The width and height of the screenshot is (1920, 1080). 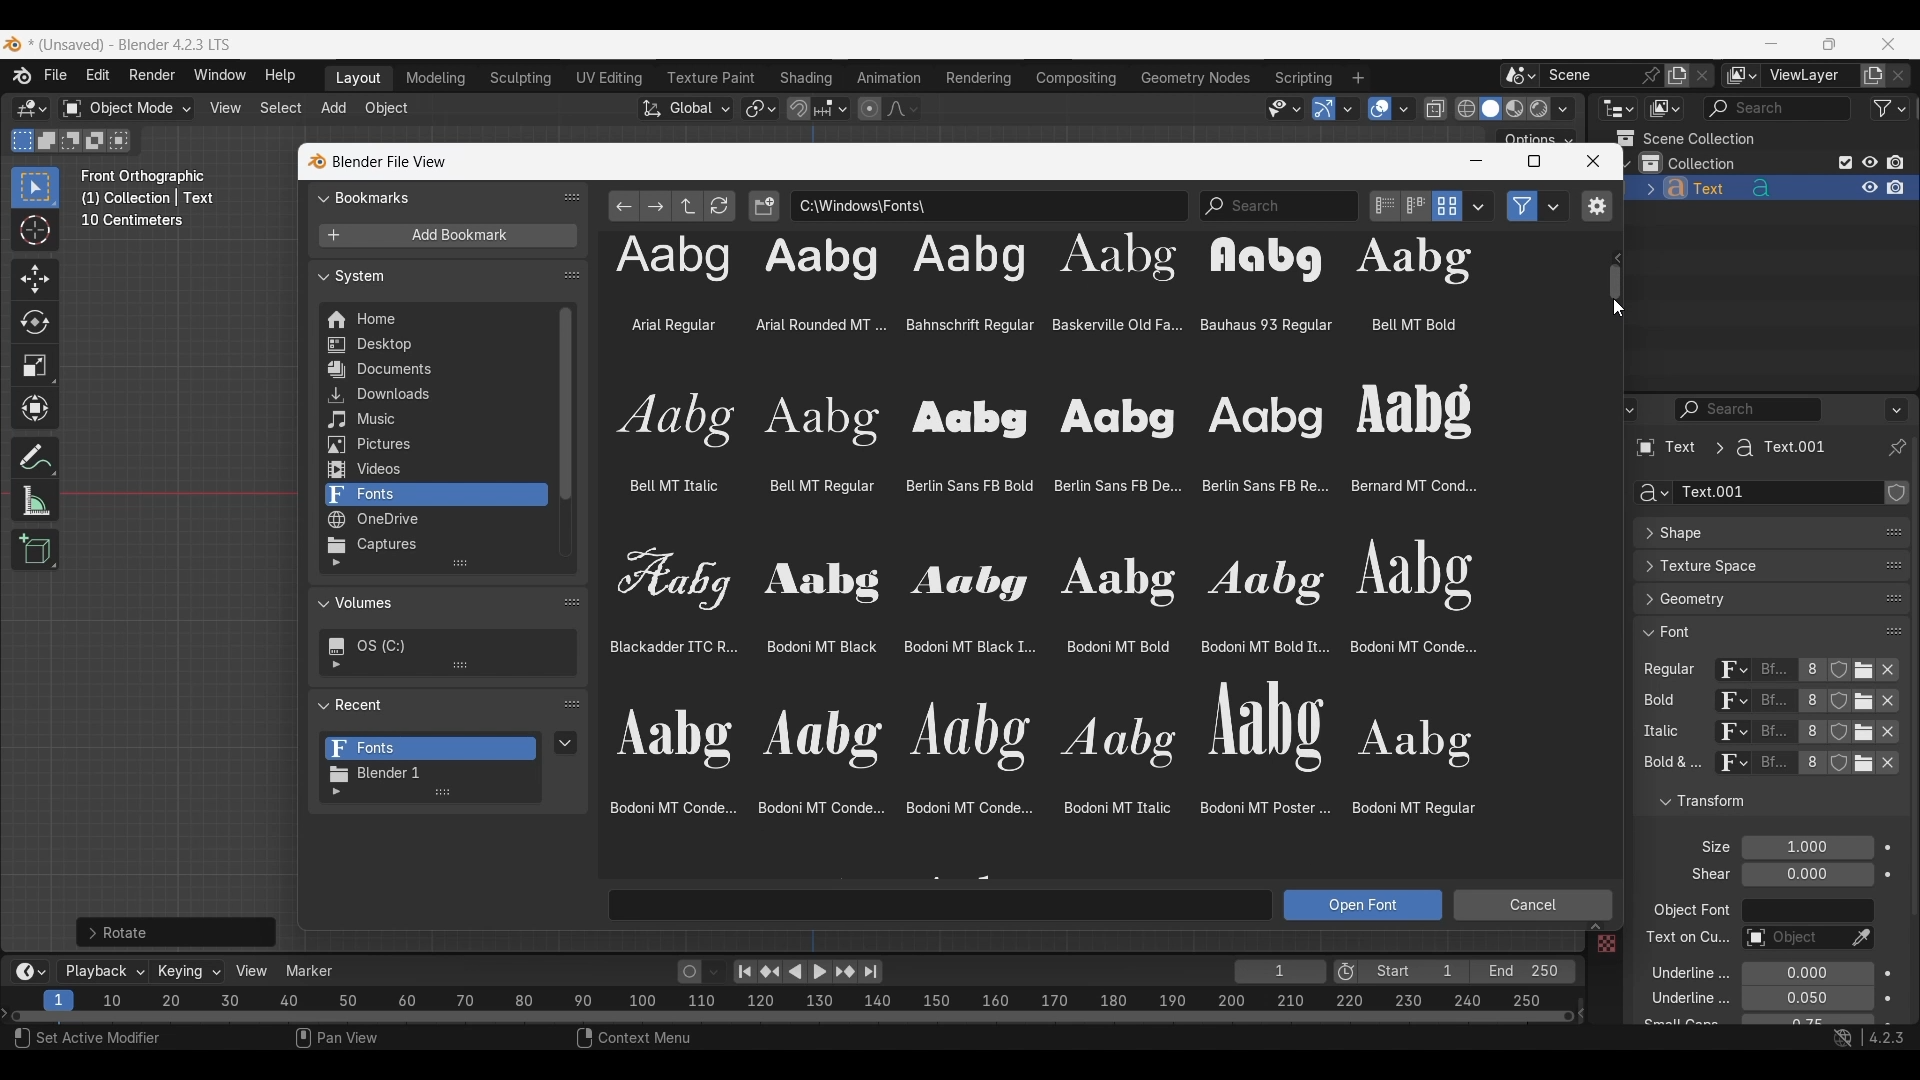 What do you see at coordinates (1702, 76) in the screenshot?
I see `Delete scene` at bounding box center [1702, 76].